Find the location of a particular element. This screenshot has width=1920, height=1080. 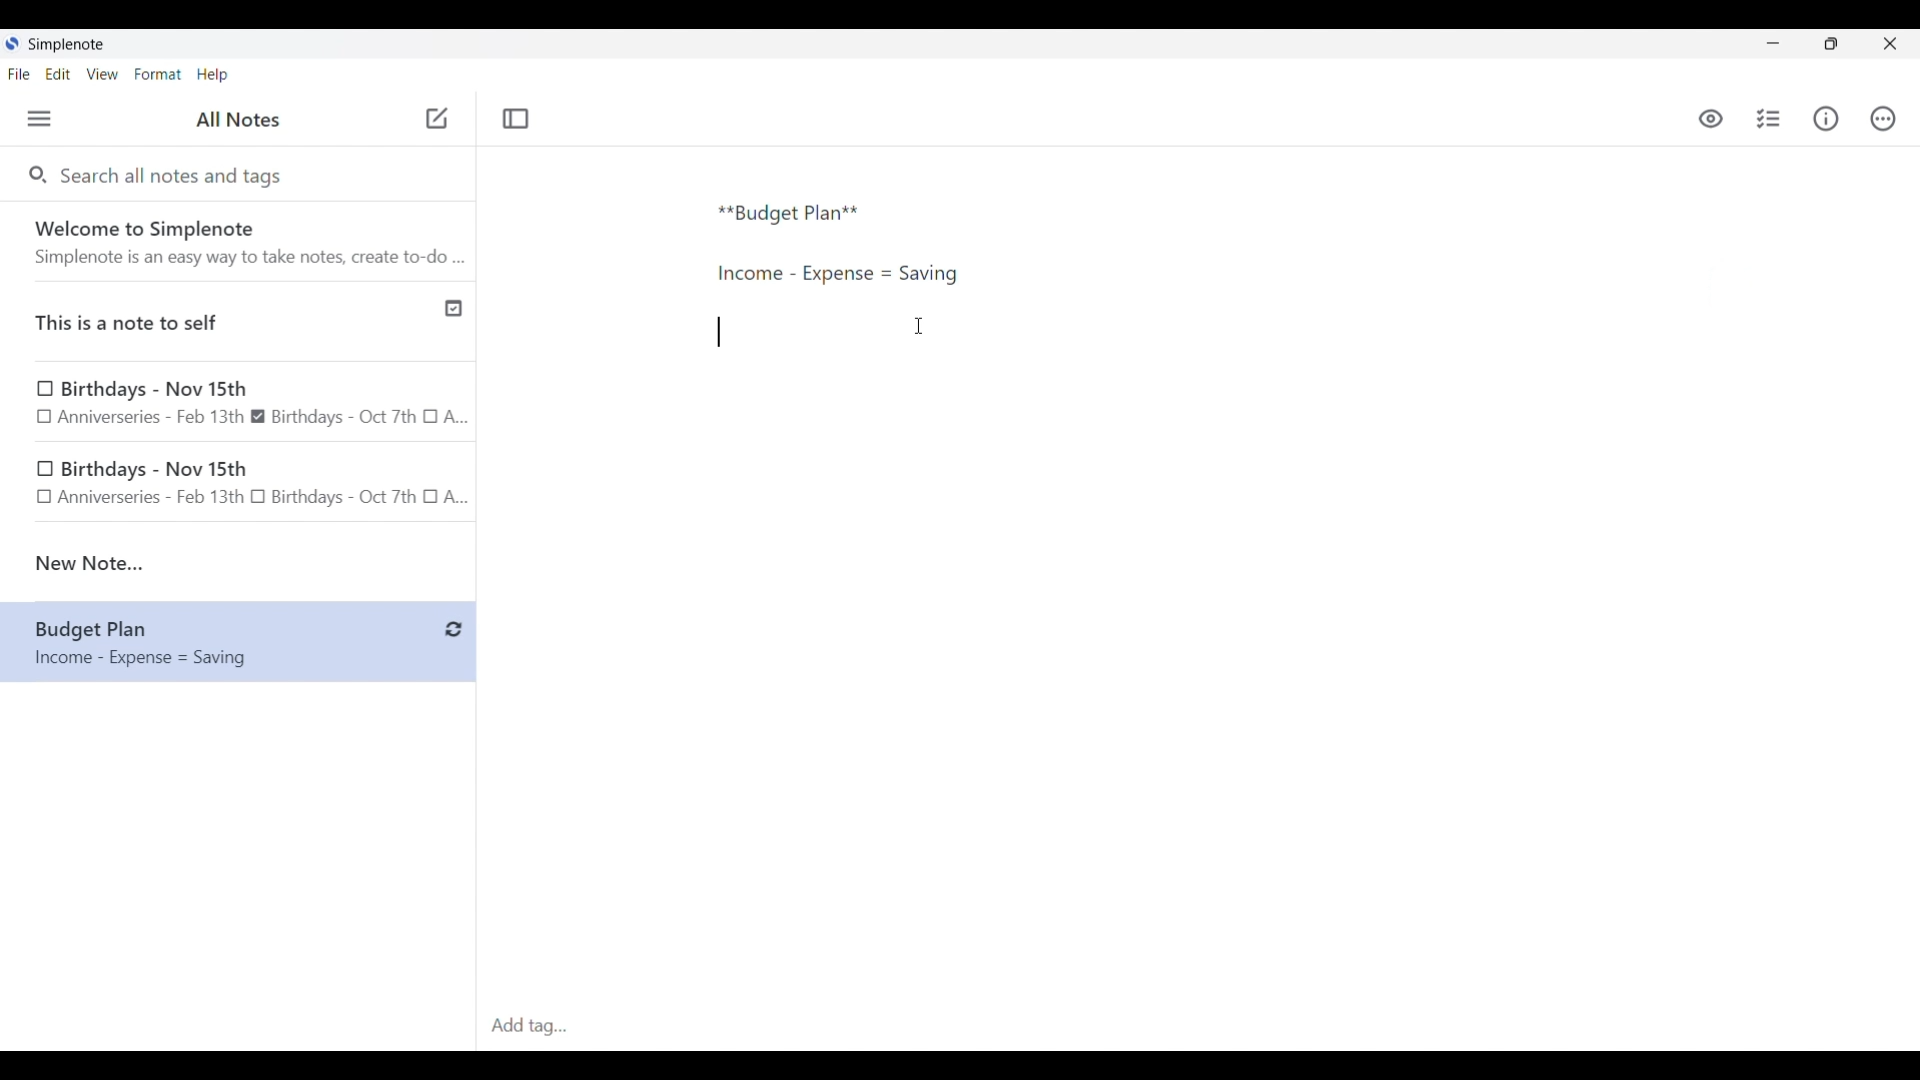

Toggle to see markdown preview is located at coordinates (1711, 119).